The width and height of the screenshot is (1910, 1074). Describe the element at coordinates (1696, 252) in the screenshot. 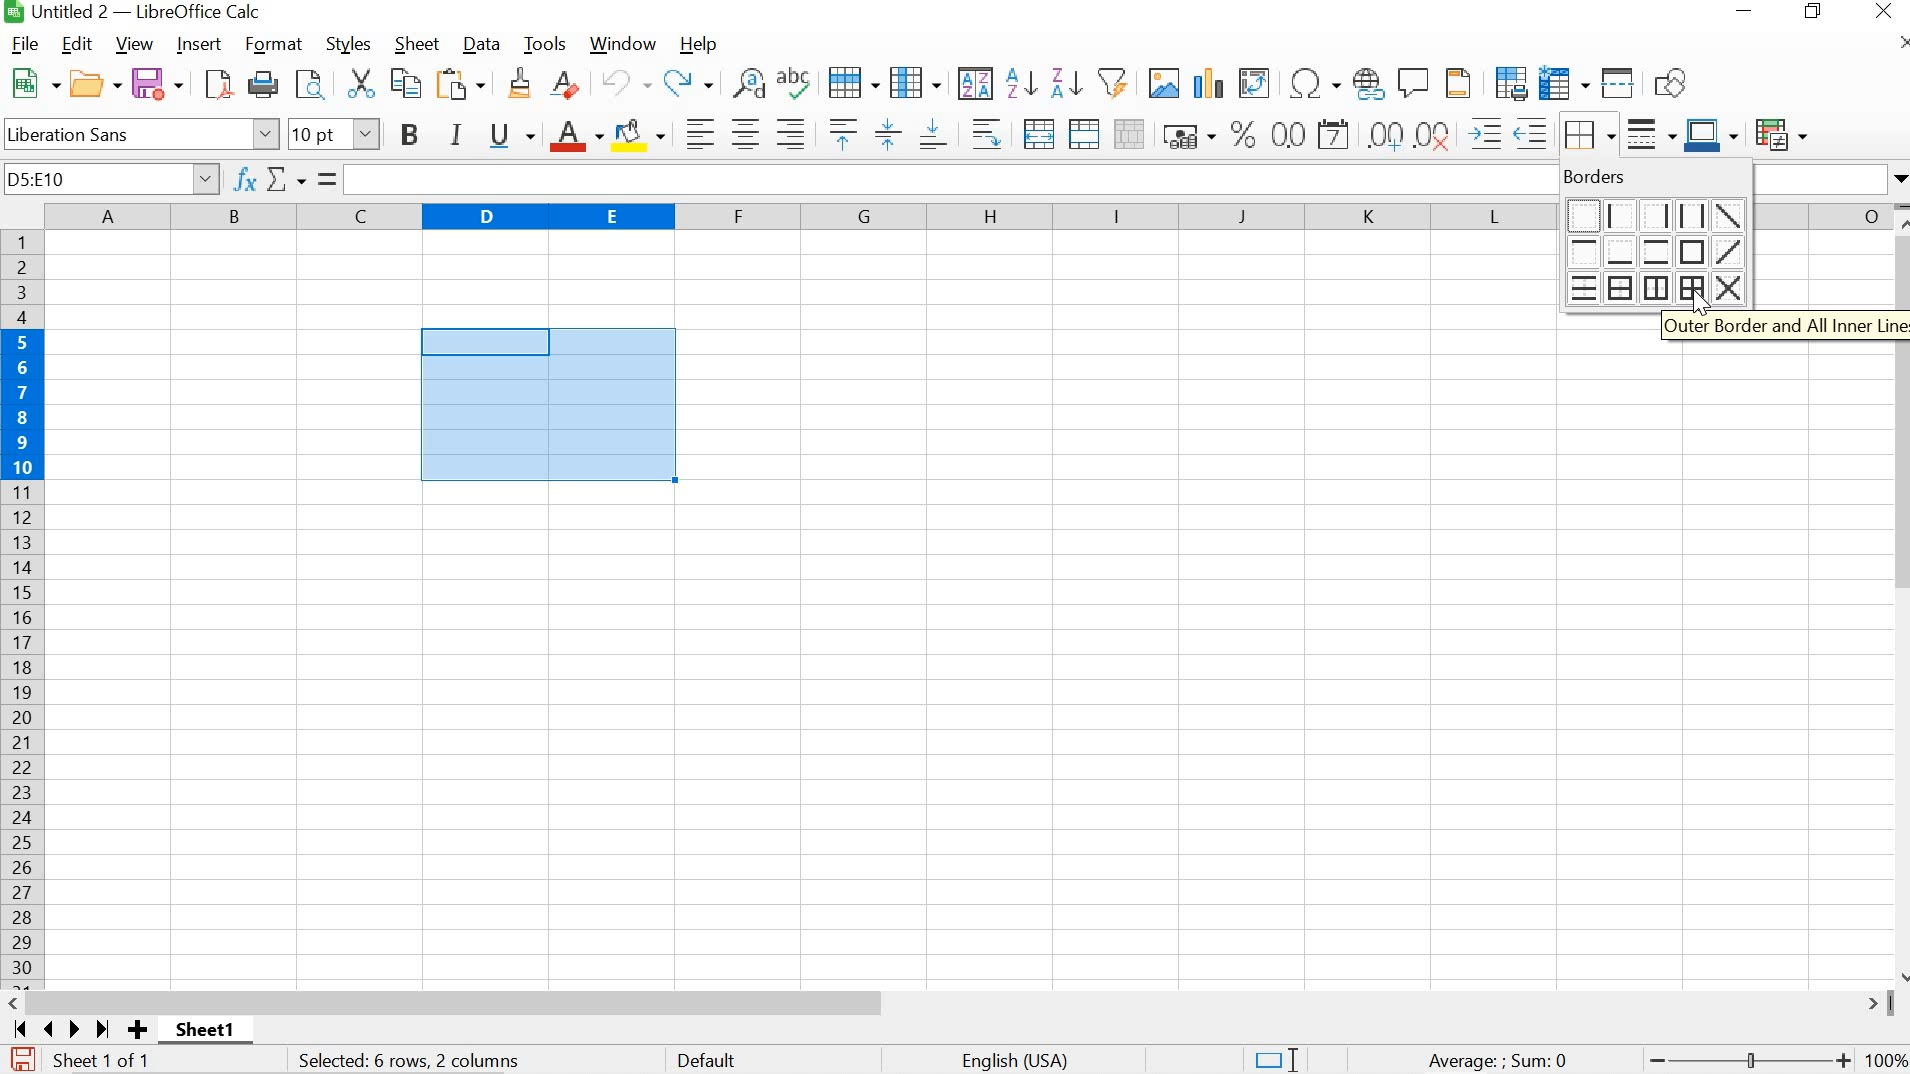

I see `outer border` at that location.